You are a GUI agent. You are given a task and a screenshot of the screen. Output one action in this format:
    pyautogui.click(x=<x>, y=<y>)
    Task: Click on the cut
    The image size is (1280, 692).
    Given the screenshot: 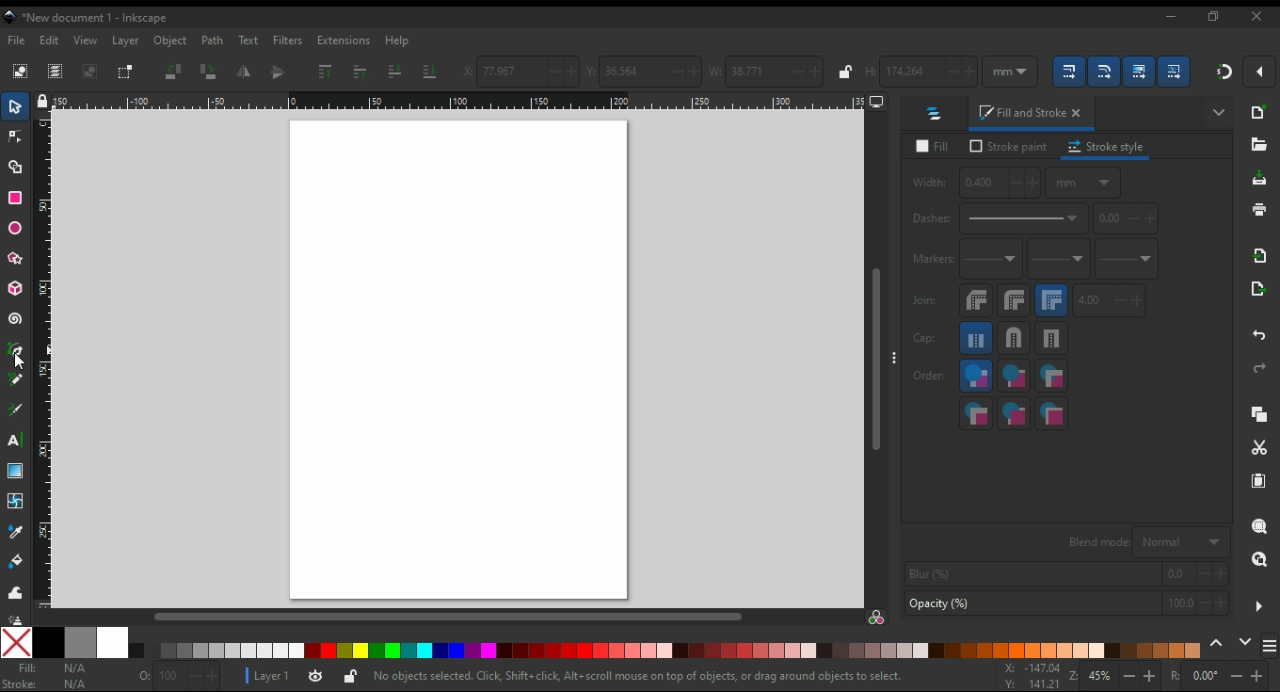 What is the action you would take?
    pyautogui.click(x=1260, y=448)
    